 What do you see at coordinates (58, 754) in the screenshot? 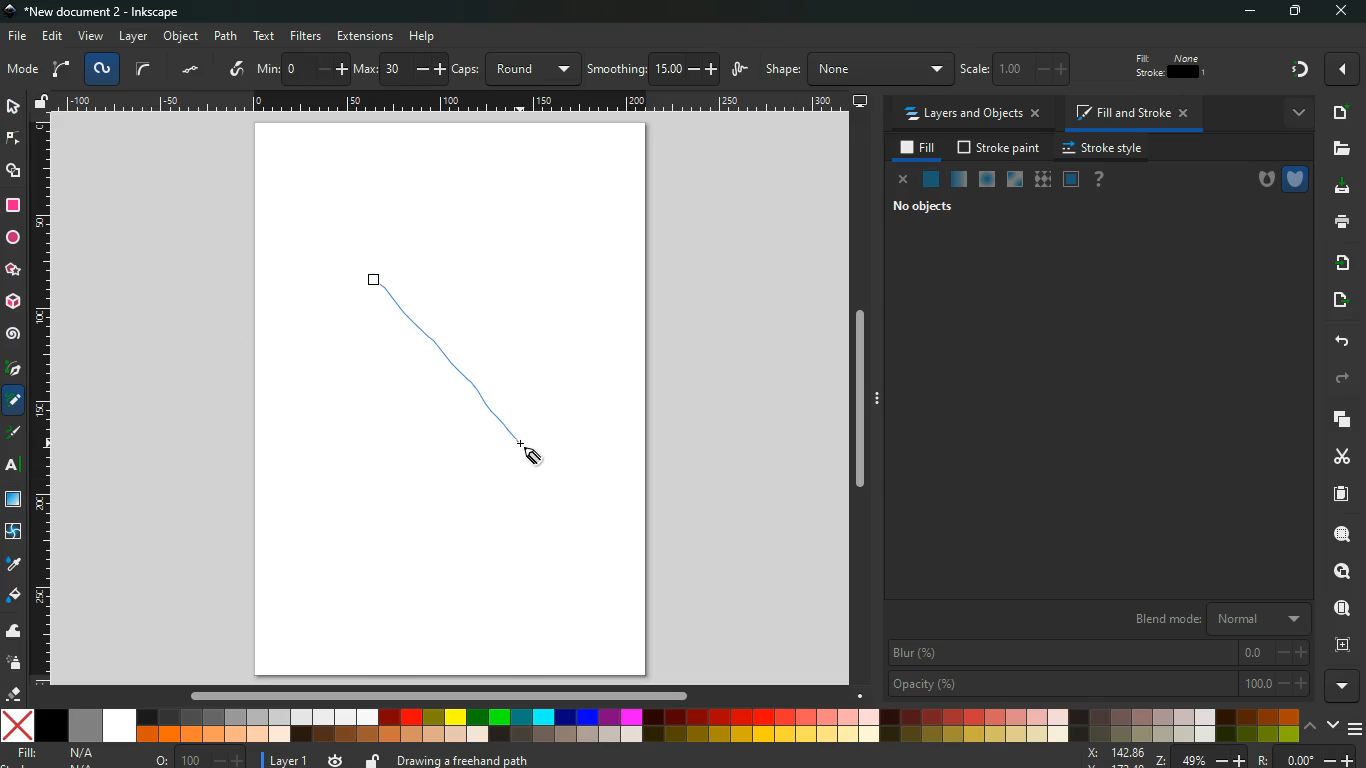
I see `fill` at bounding box center [58, 754].